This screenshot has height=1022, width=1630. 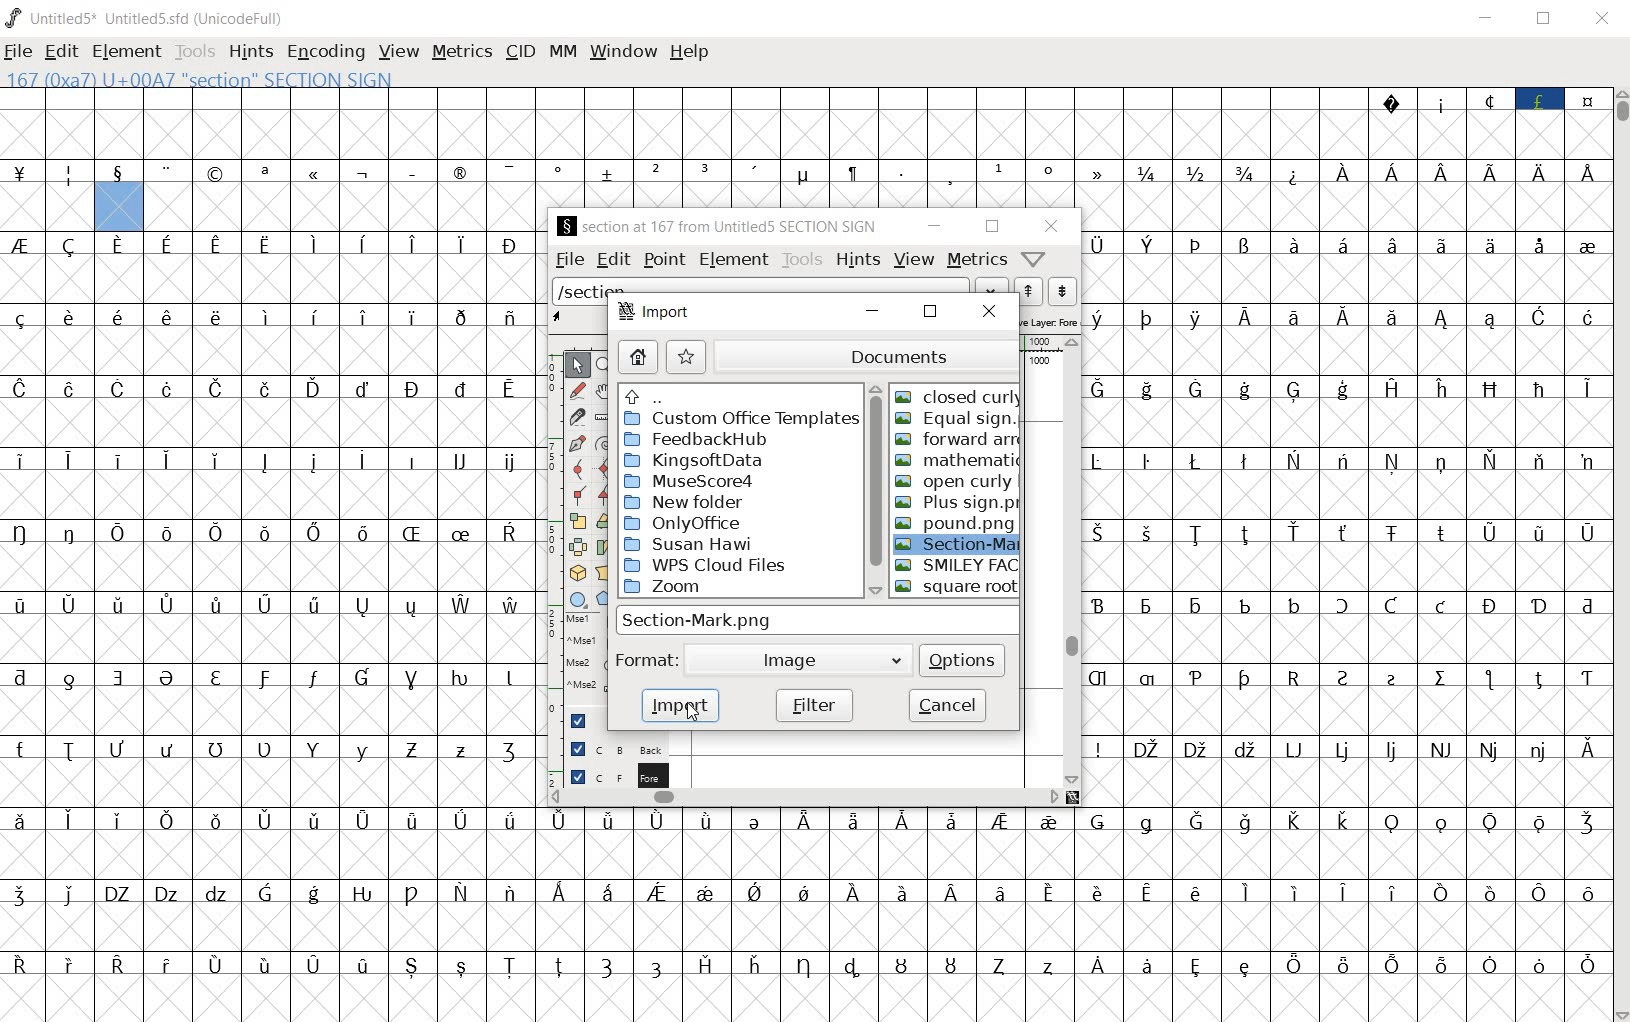 I want to click on special letters, so click(x=1344, y=316).